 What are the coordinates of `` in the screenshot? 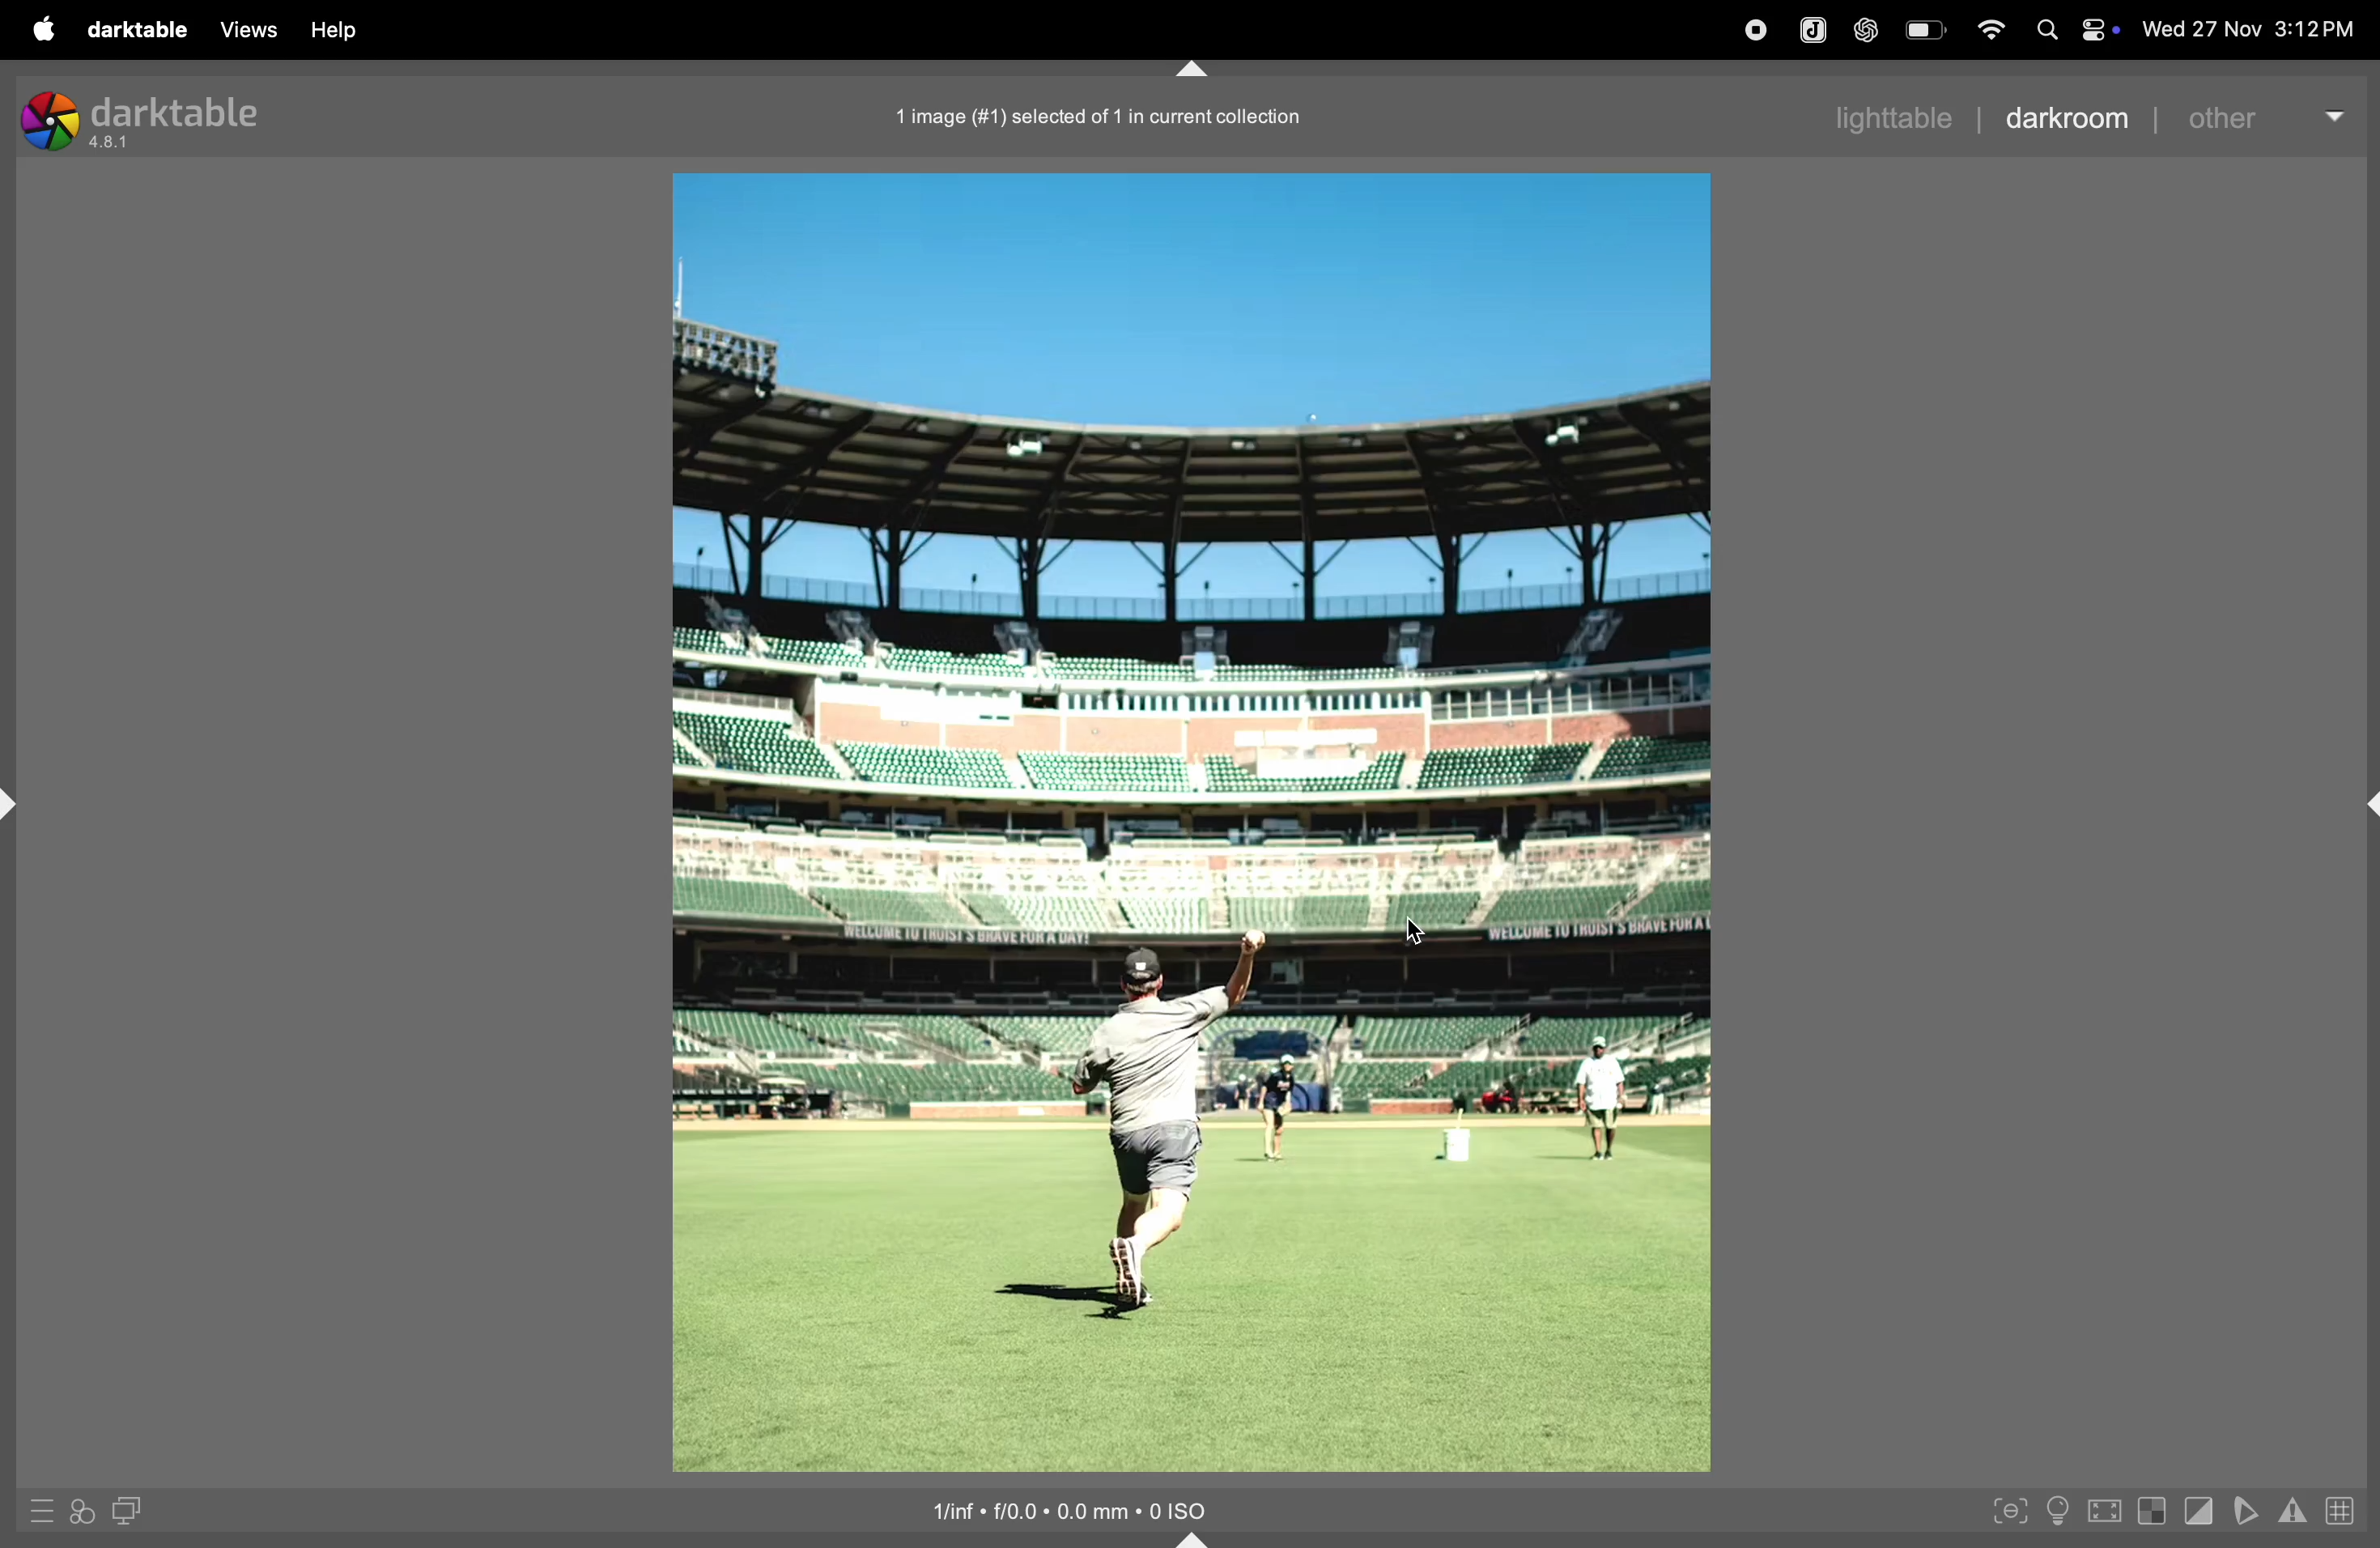 It's located at (51, 31).